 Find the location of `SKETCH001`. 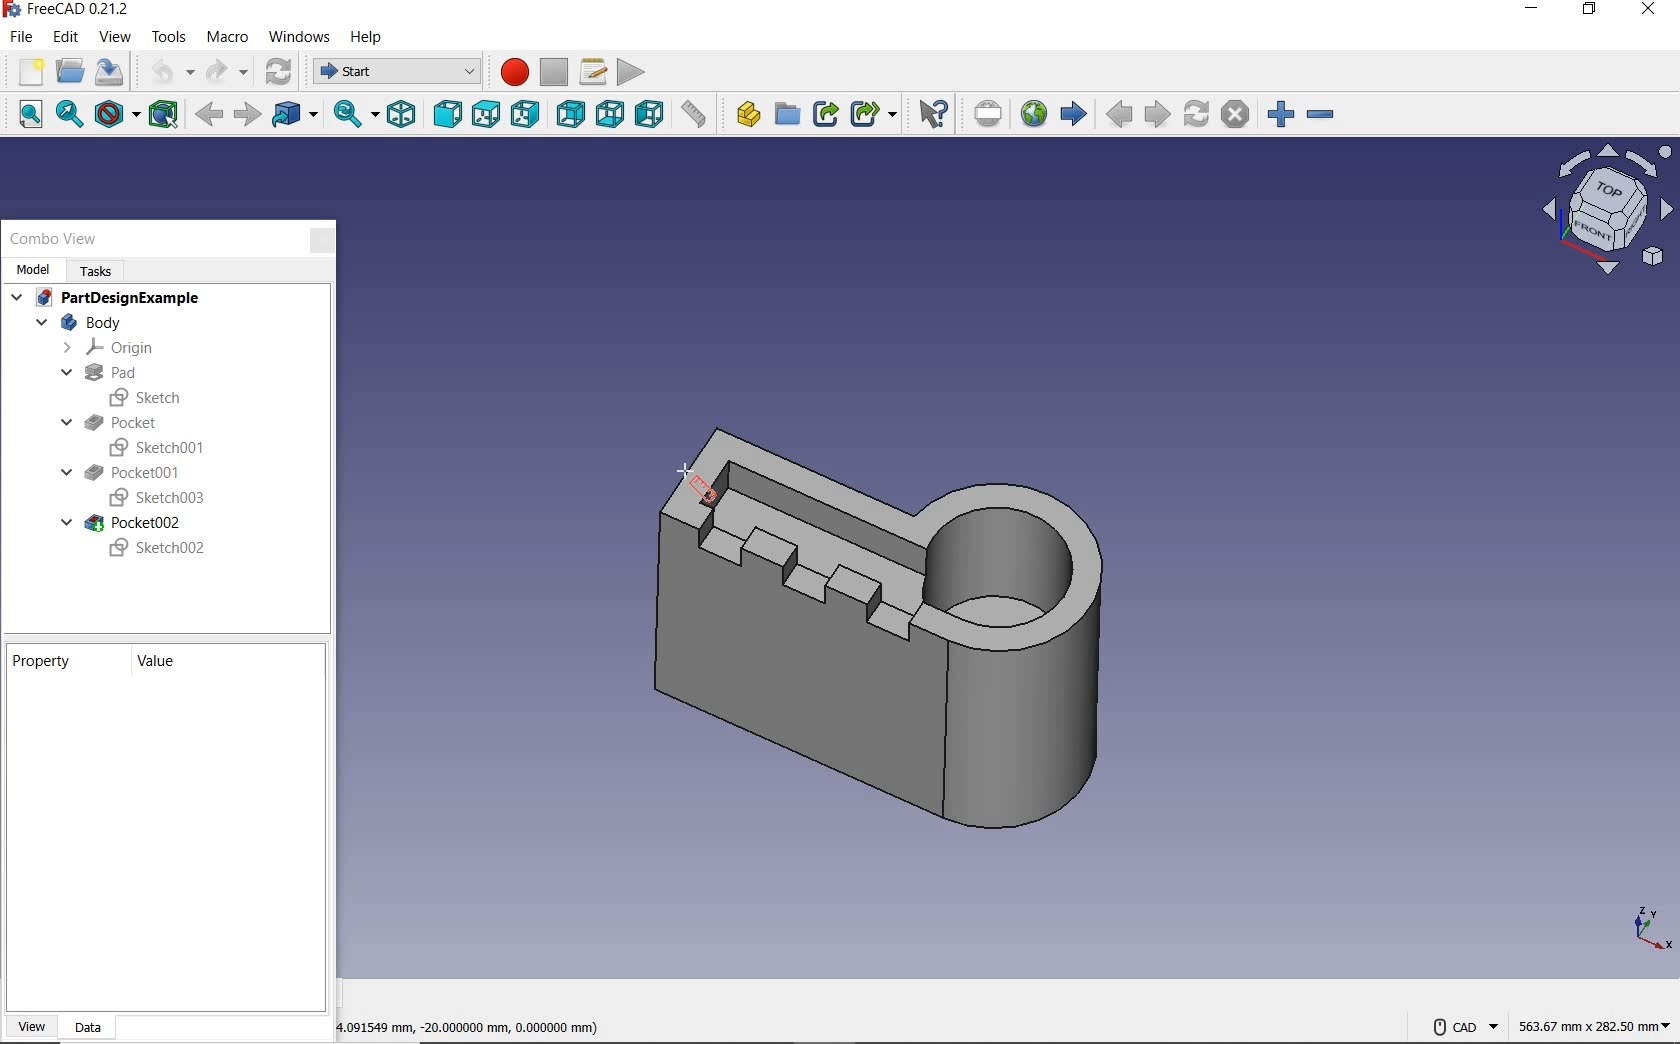

SKETCH001 is located at coordinates (161, 446).